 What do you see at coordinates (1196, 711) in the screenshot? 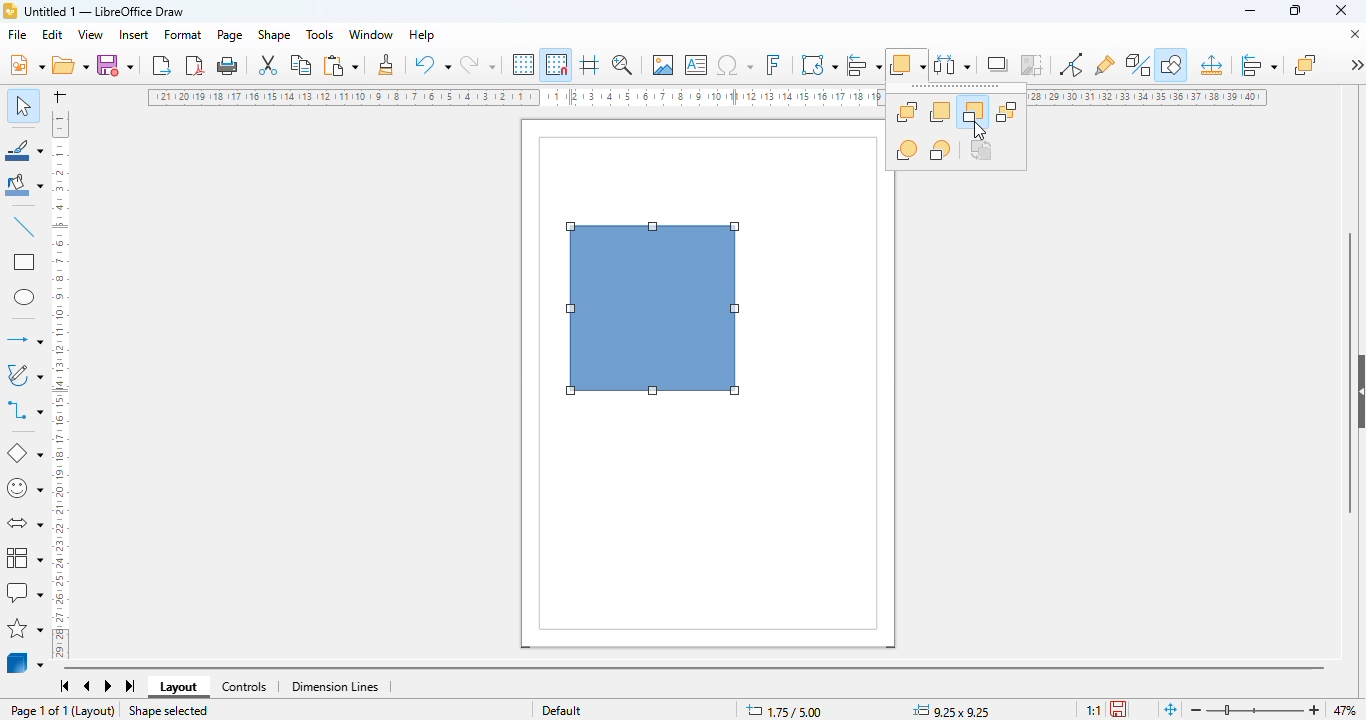
I see `zoom out` at bounding box center [1196, 711].